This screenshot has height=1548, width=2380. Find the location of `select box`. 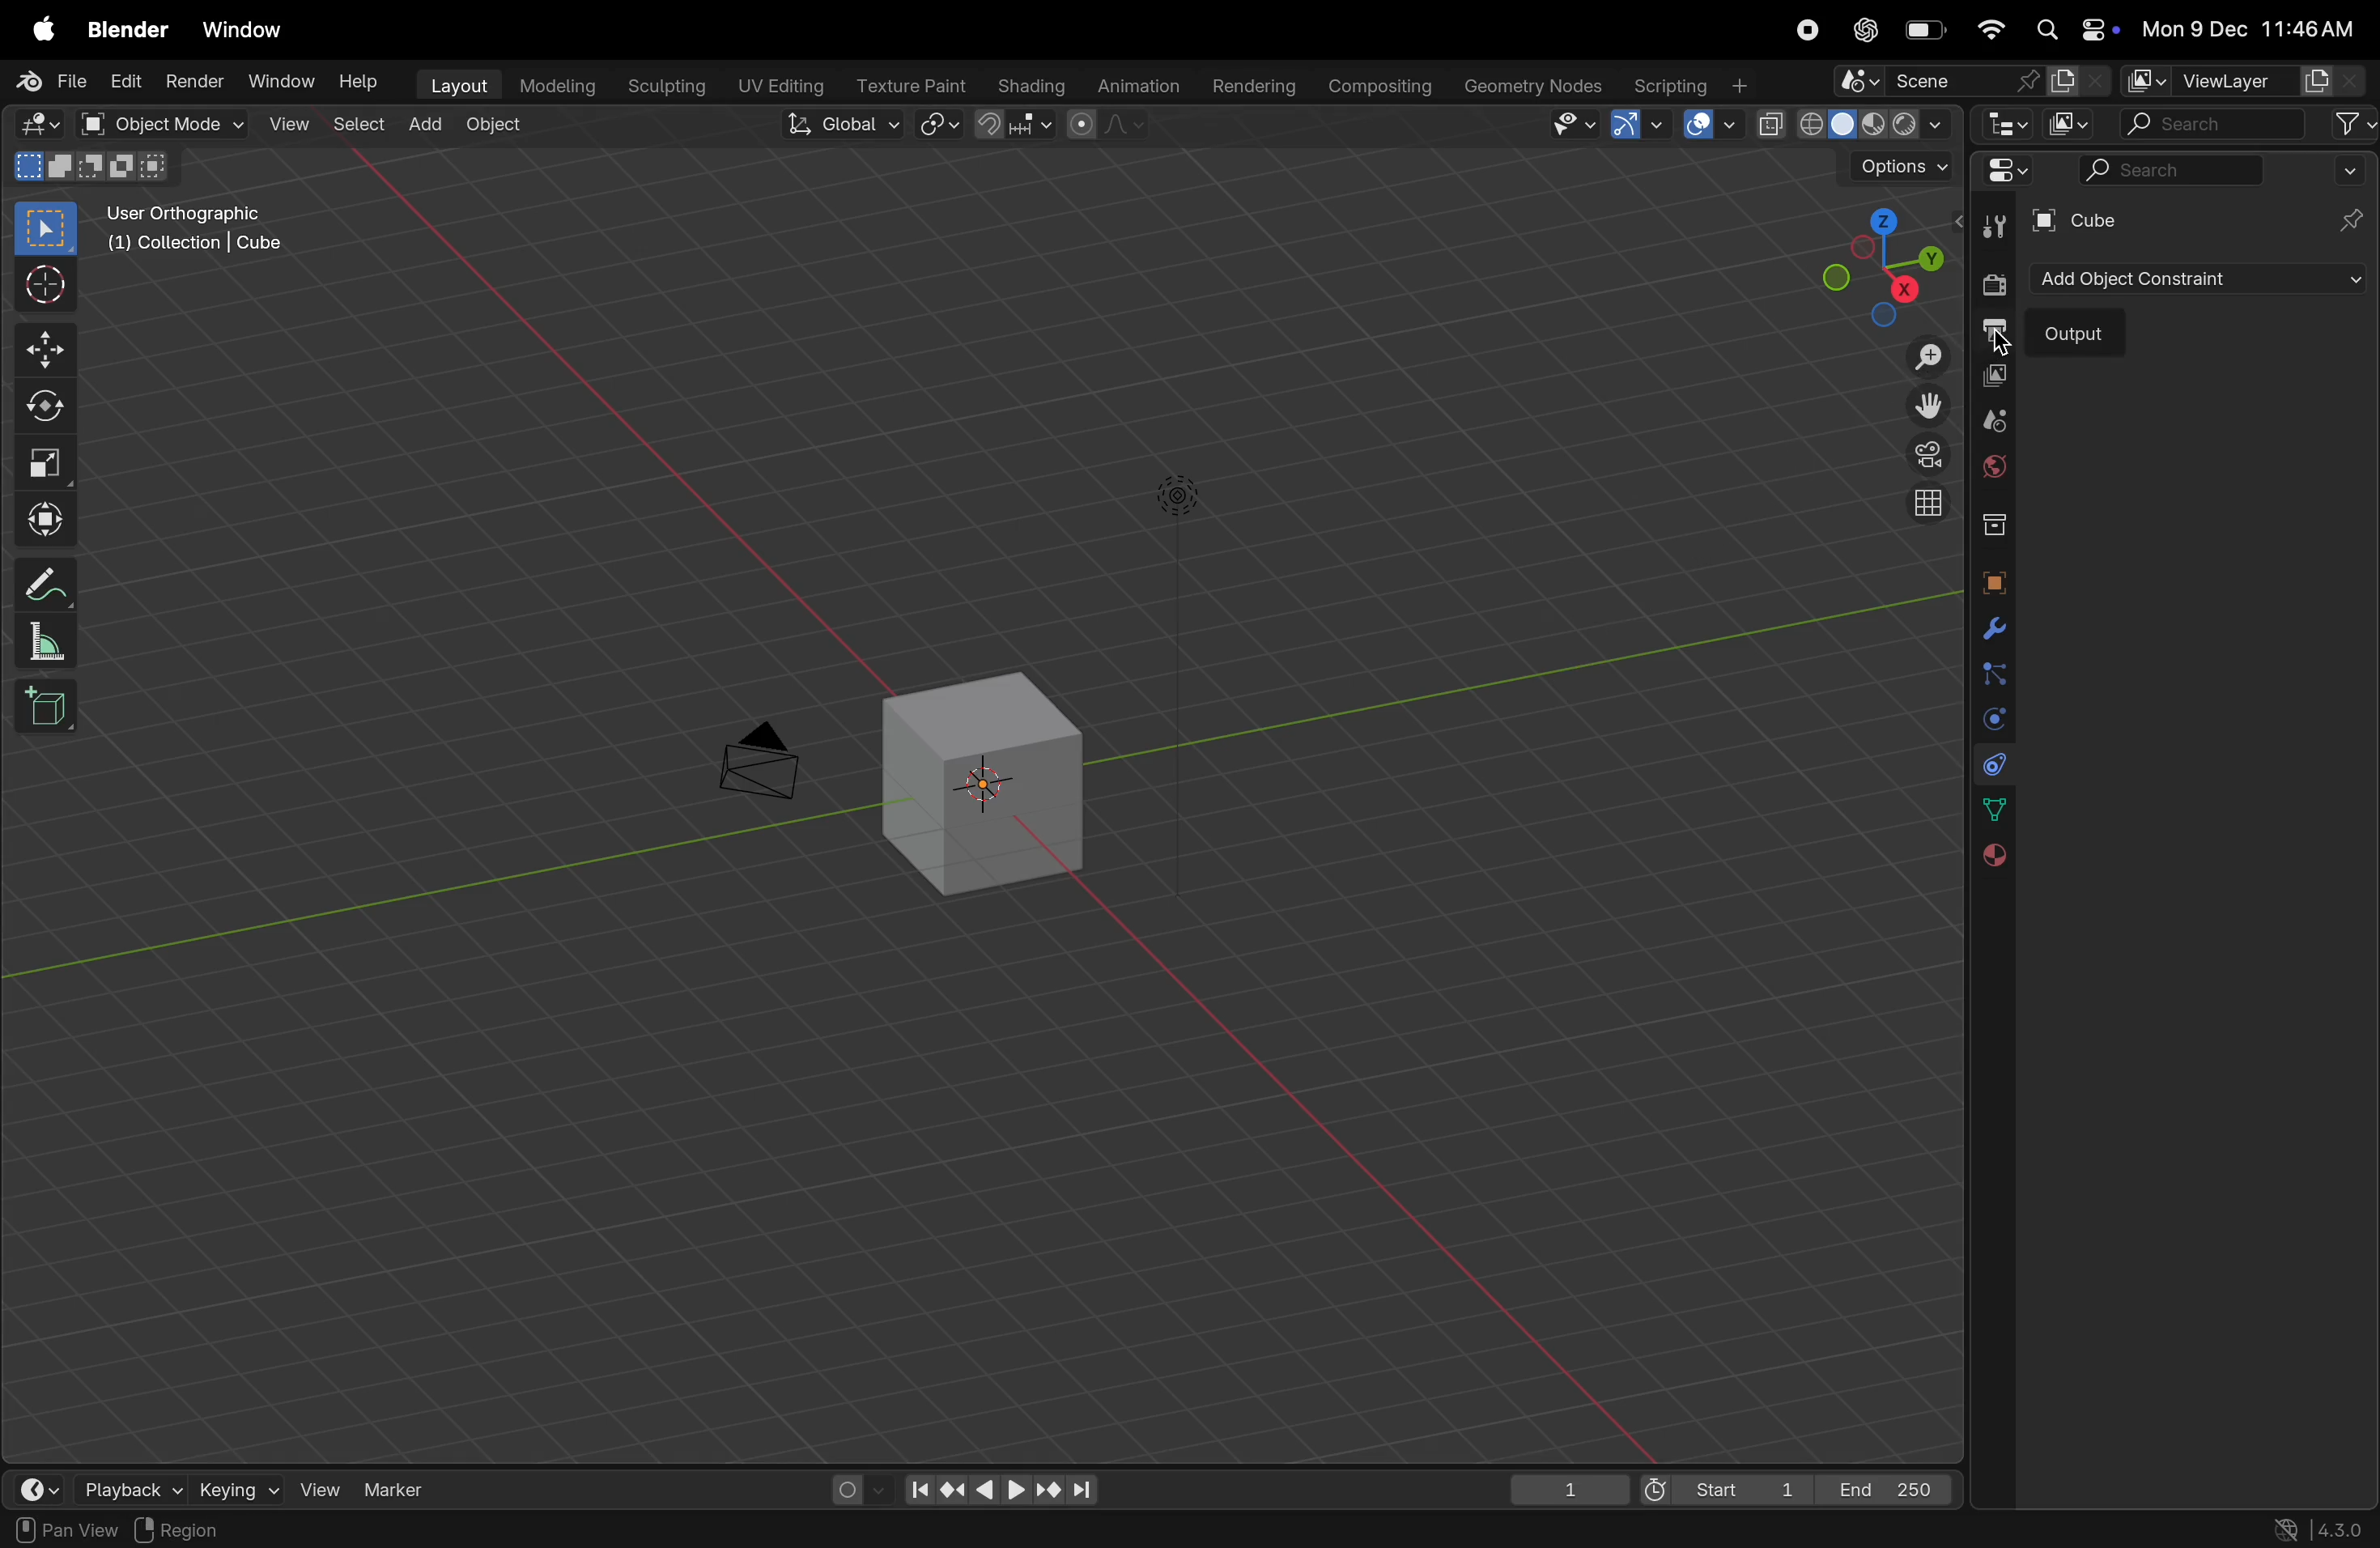

select box is located at coordinates (45, 230).